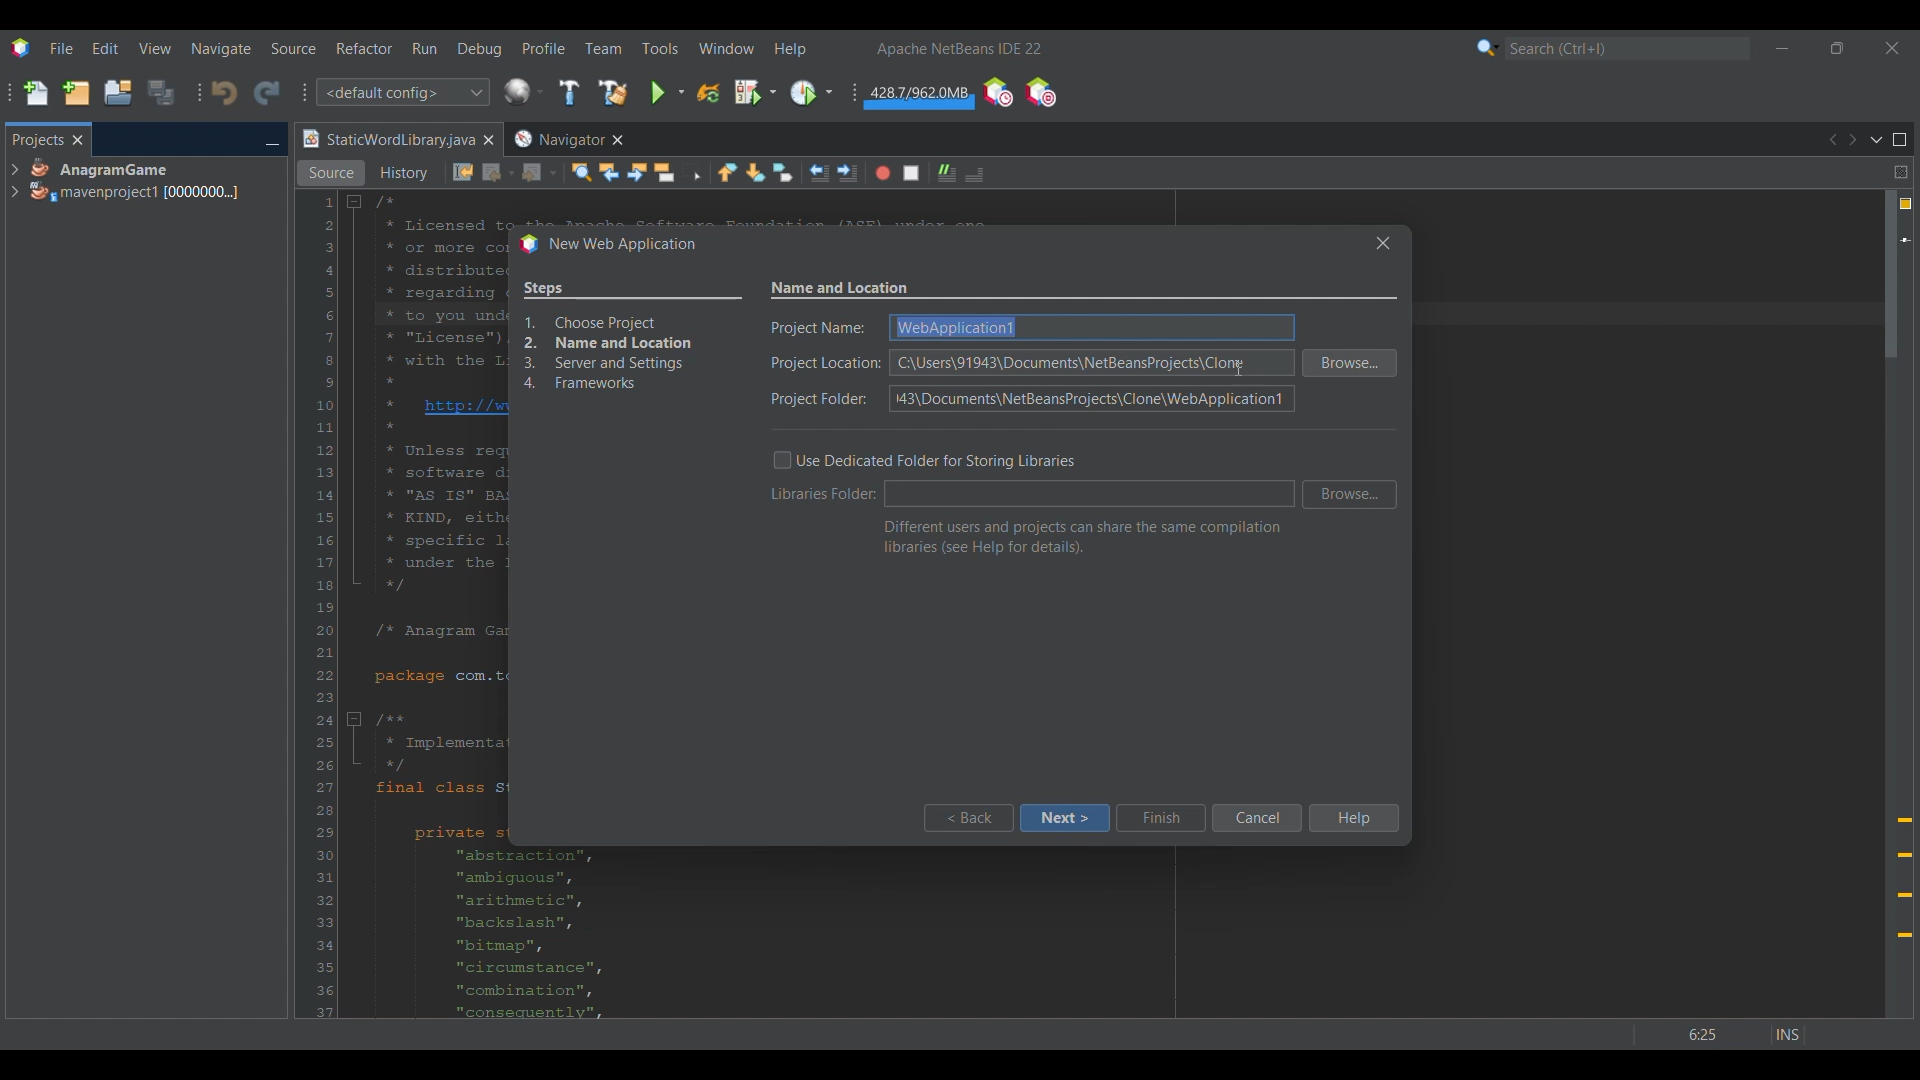 The width and height of the screenshot is (1920, 1080). I want to click on Finish, so click(1160, 818).